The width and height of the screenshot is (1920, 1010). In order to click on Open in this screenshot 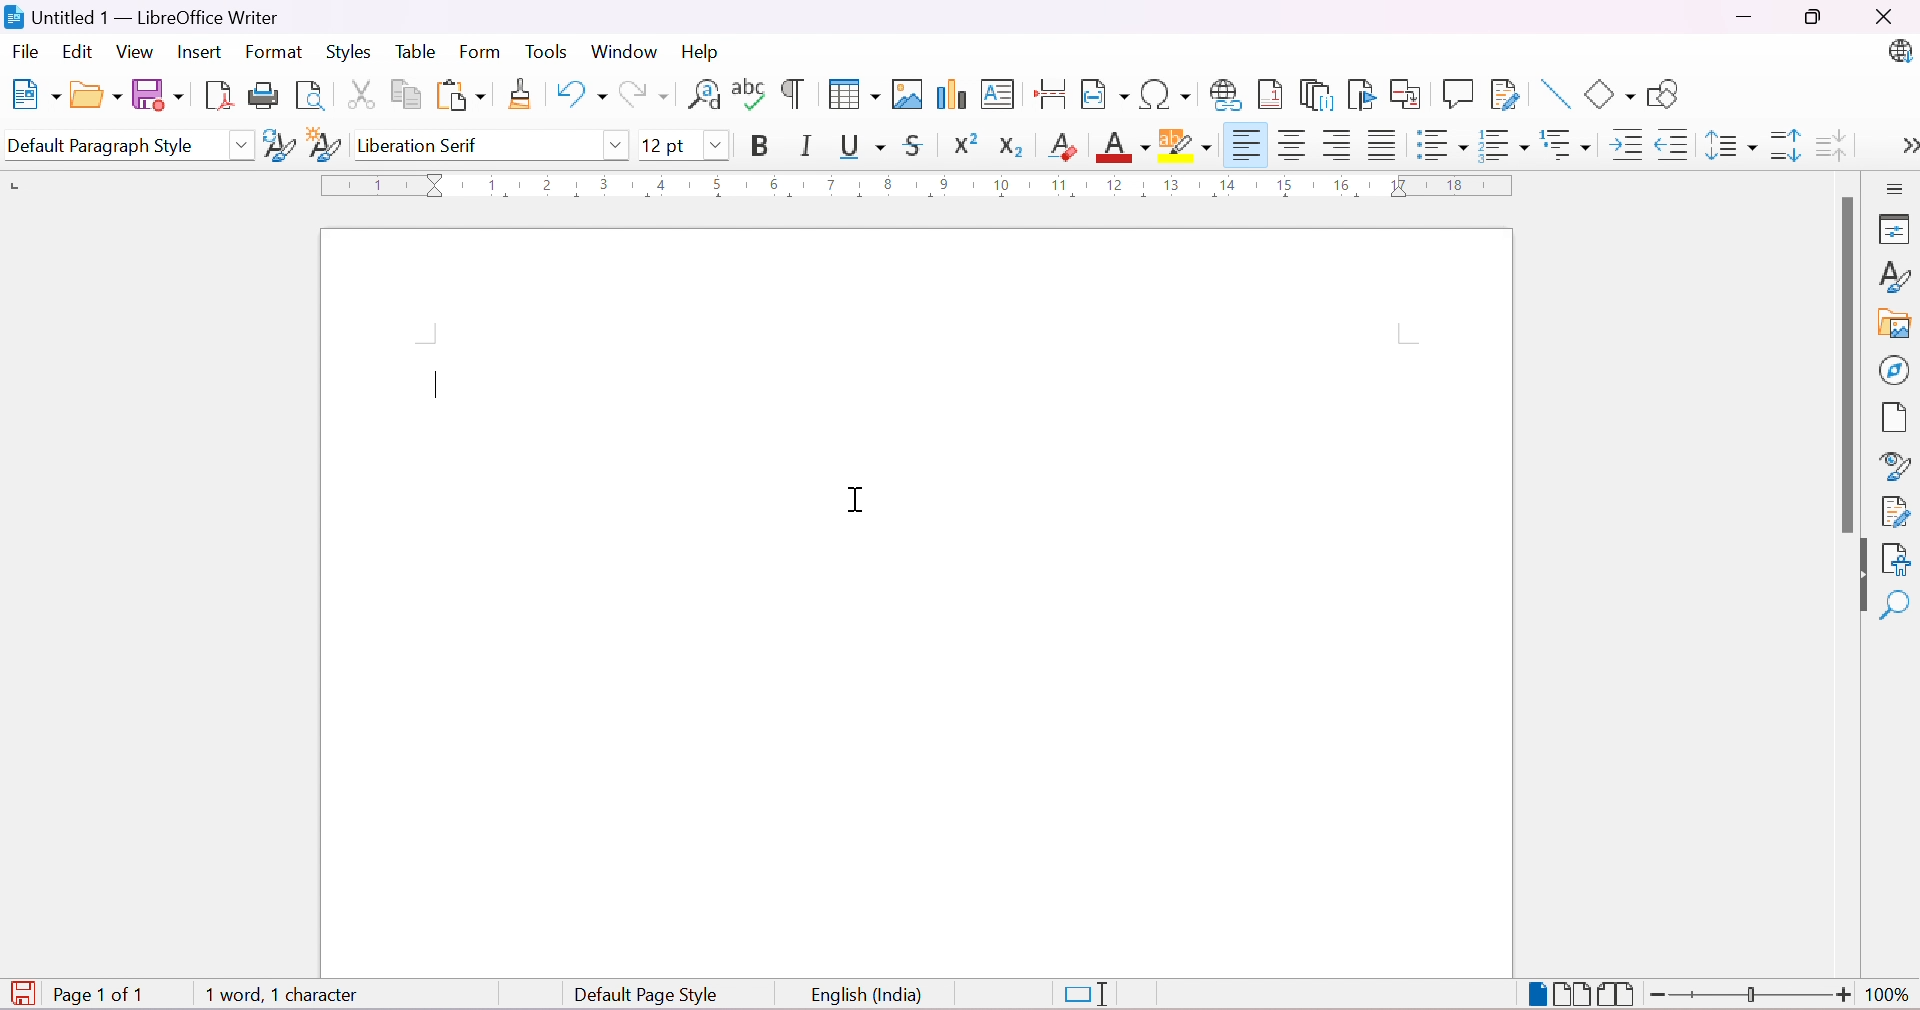, I will do `click(95, 97)`.